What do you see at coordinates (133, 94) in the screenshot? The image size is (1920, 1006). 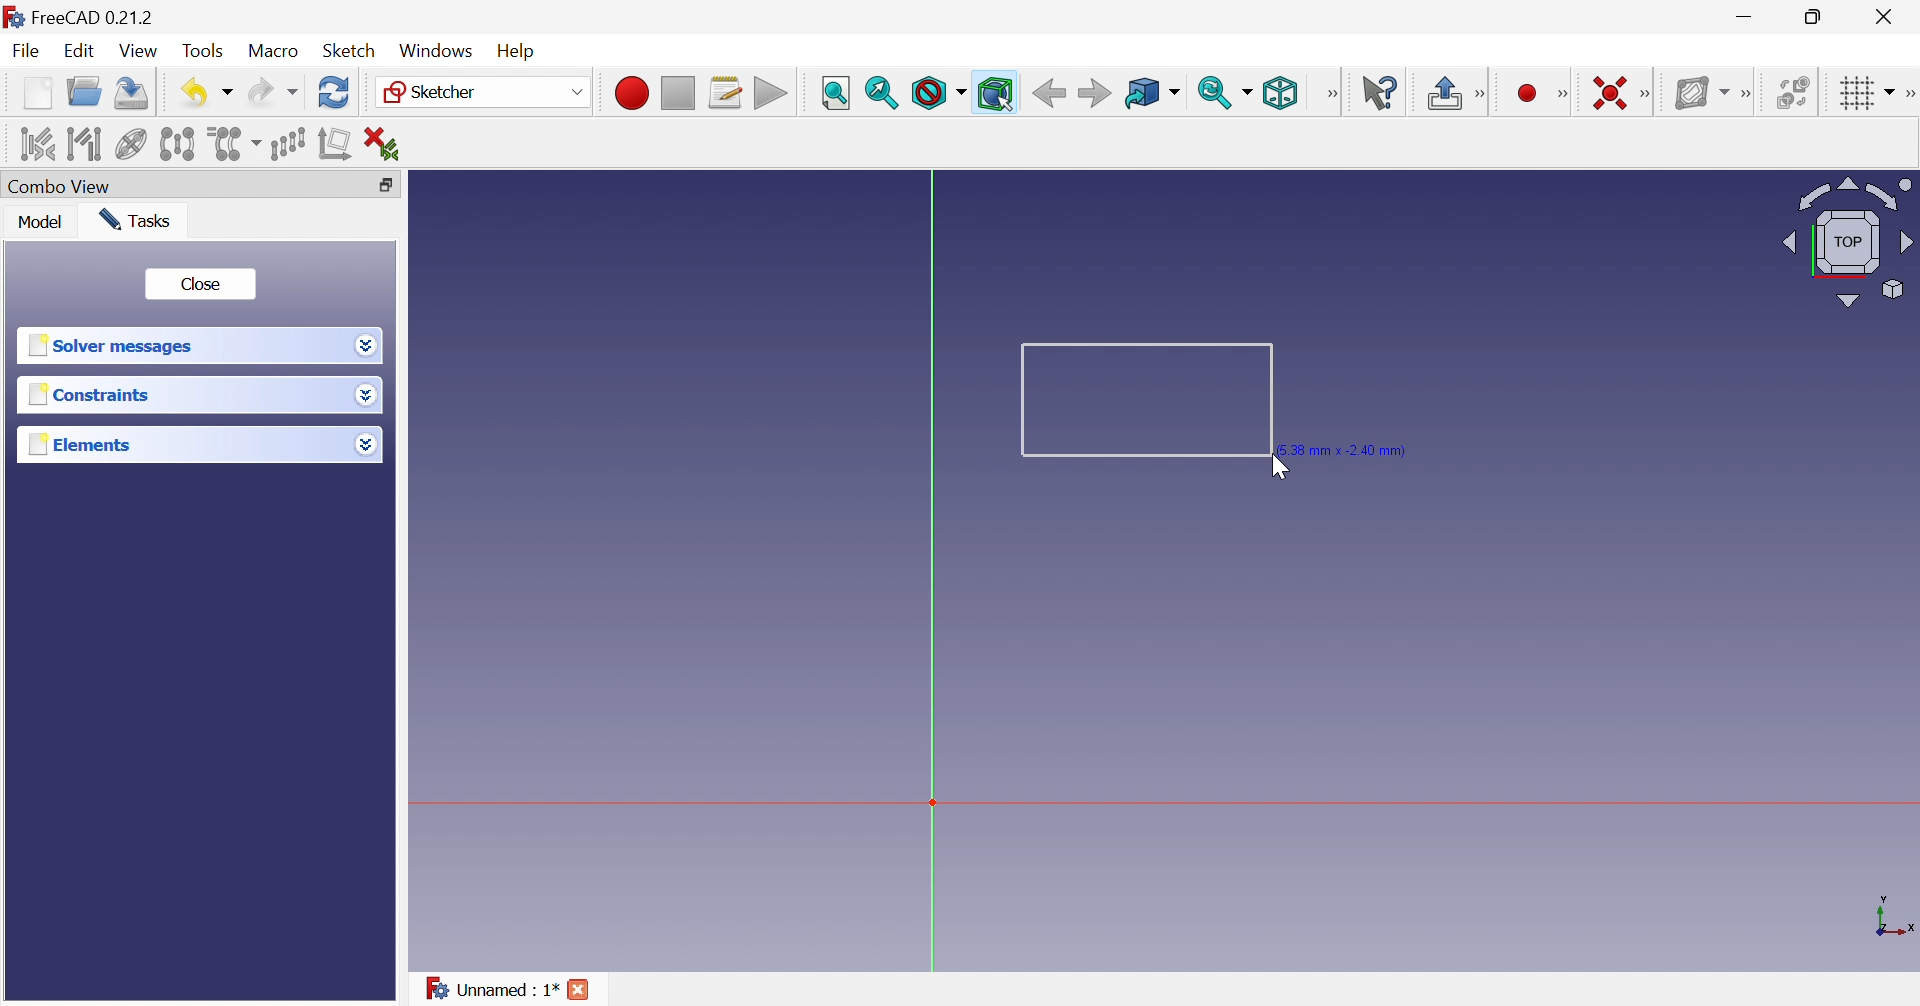 I see `Save` at bounding box center [133, 94].